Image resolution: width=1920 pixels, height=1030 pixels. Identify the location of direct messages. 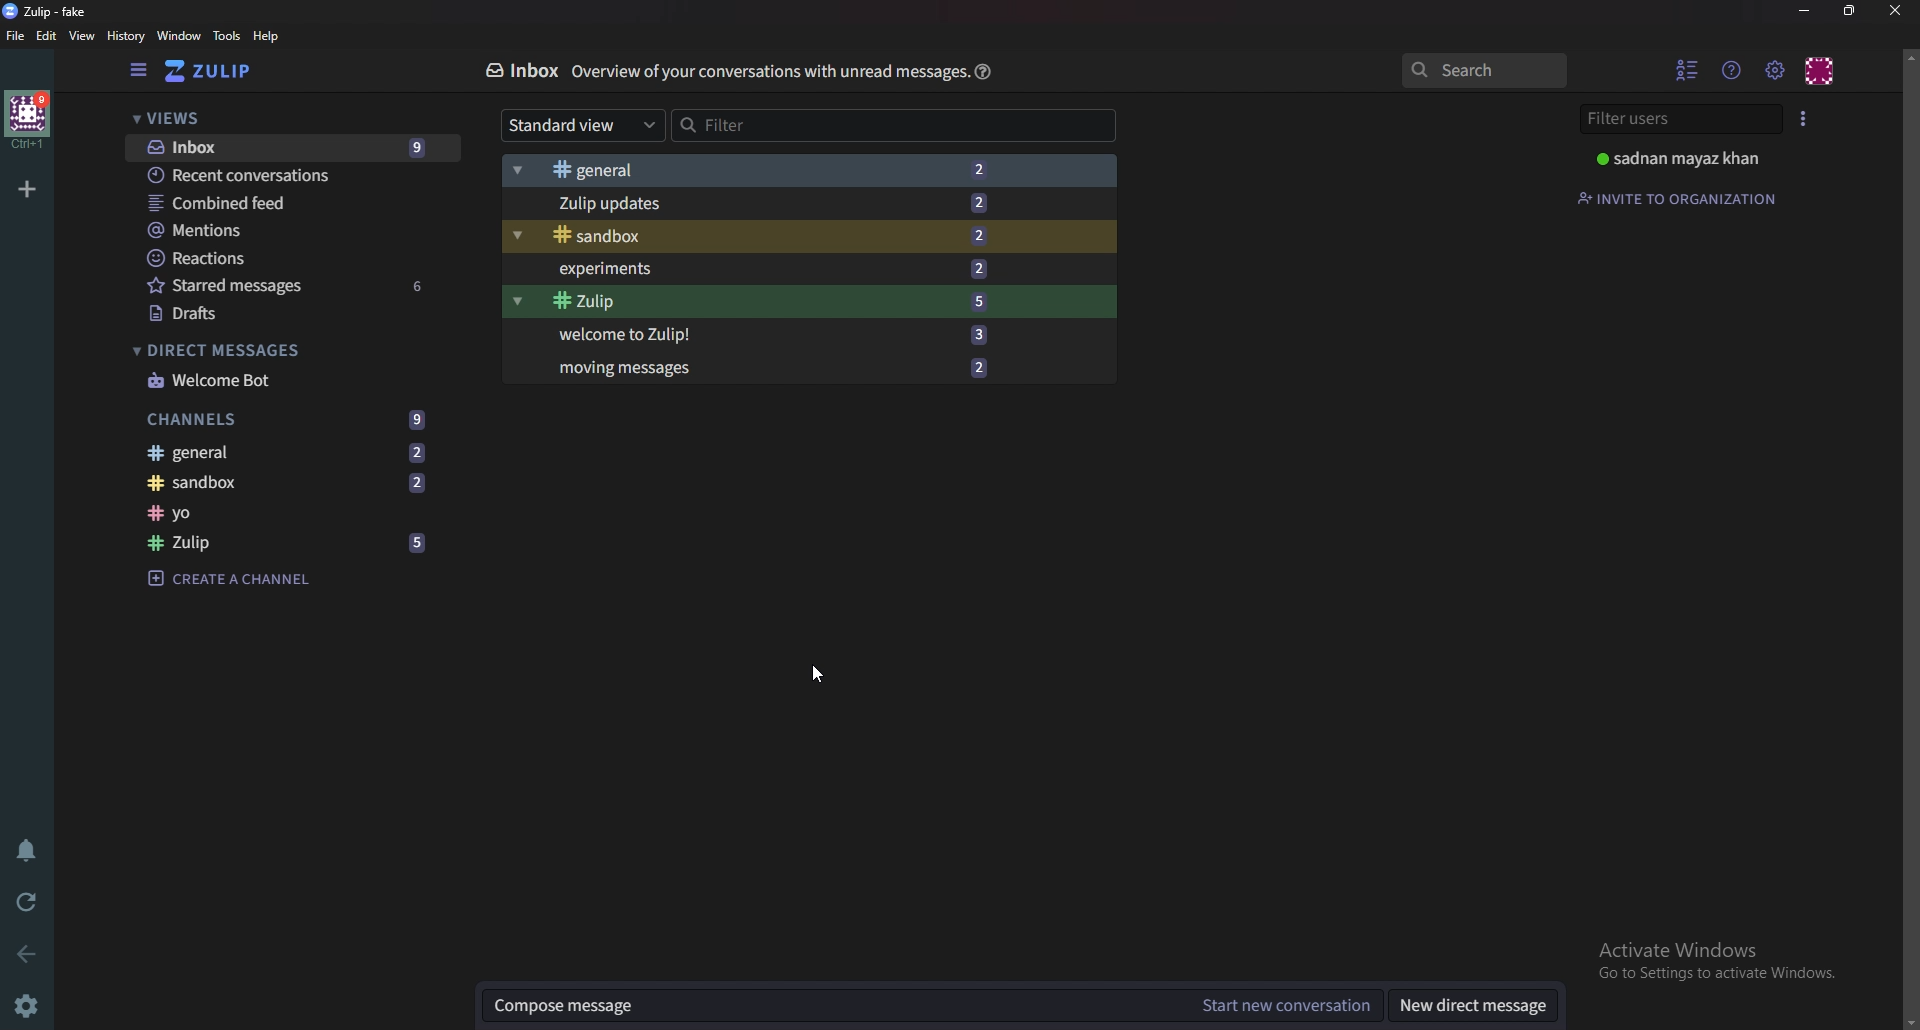
(271, 350).